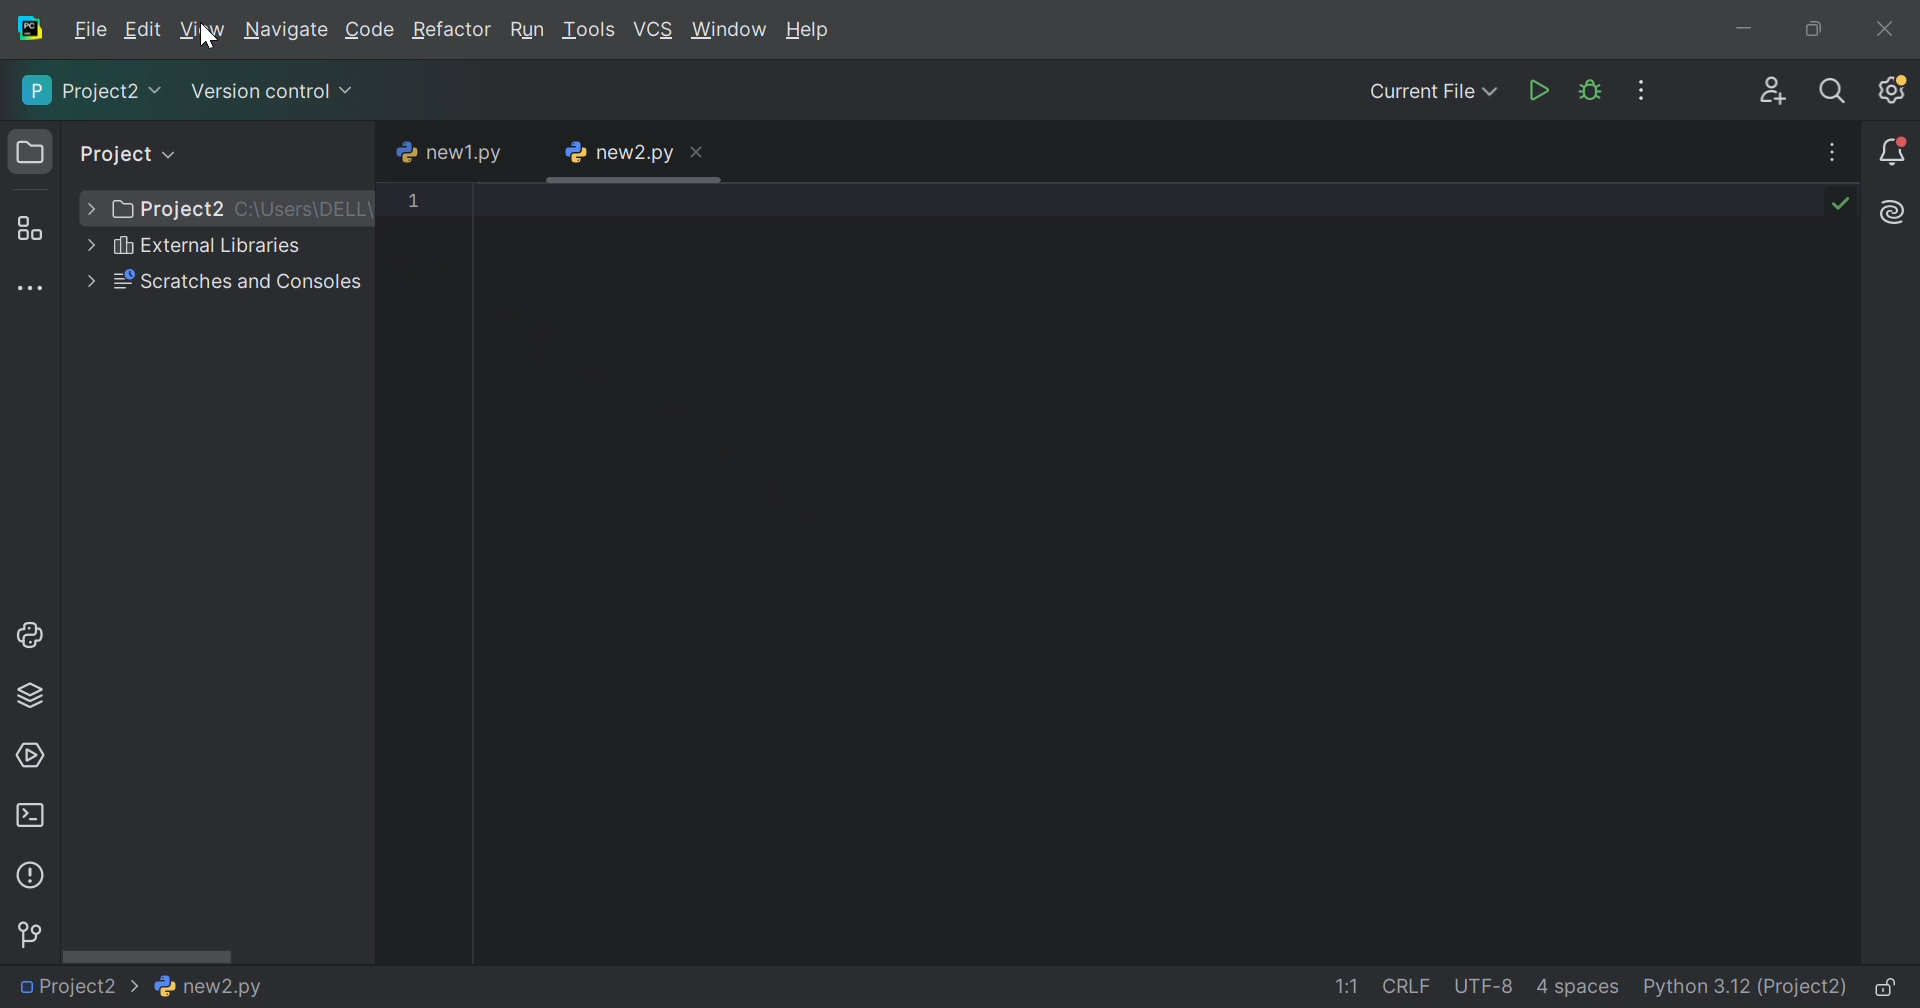  I want to click on More Actions, so click(1644, 92).